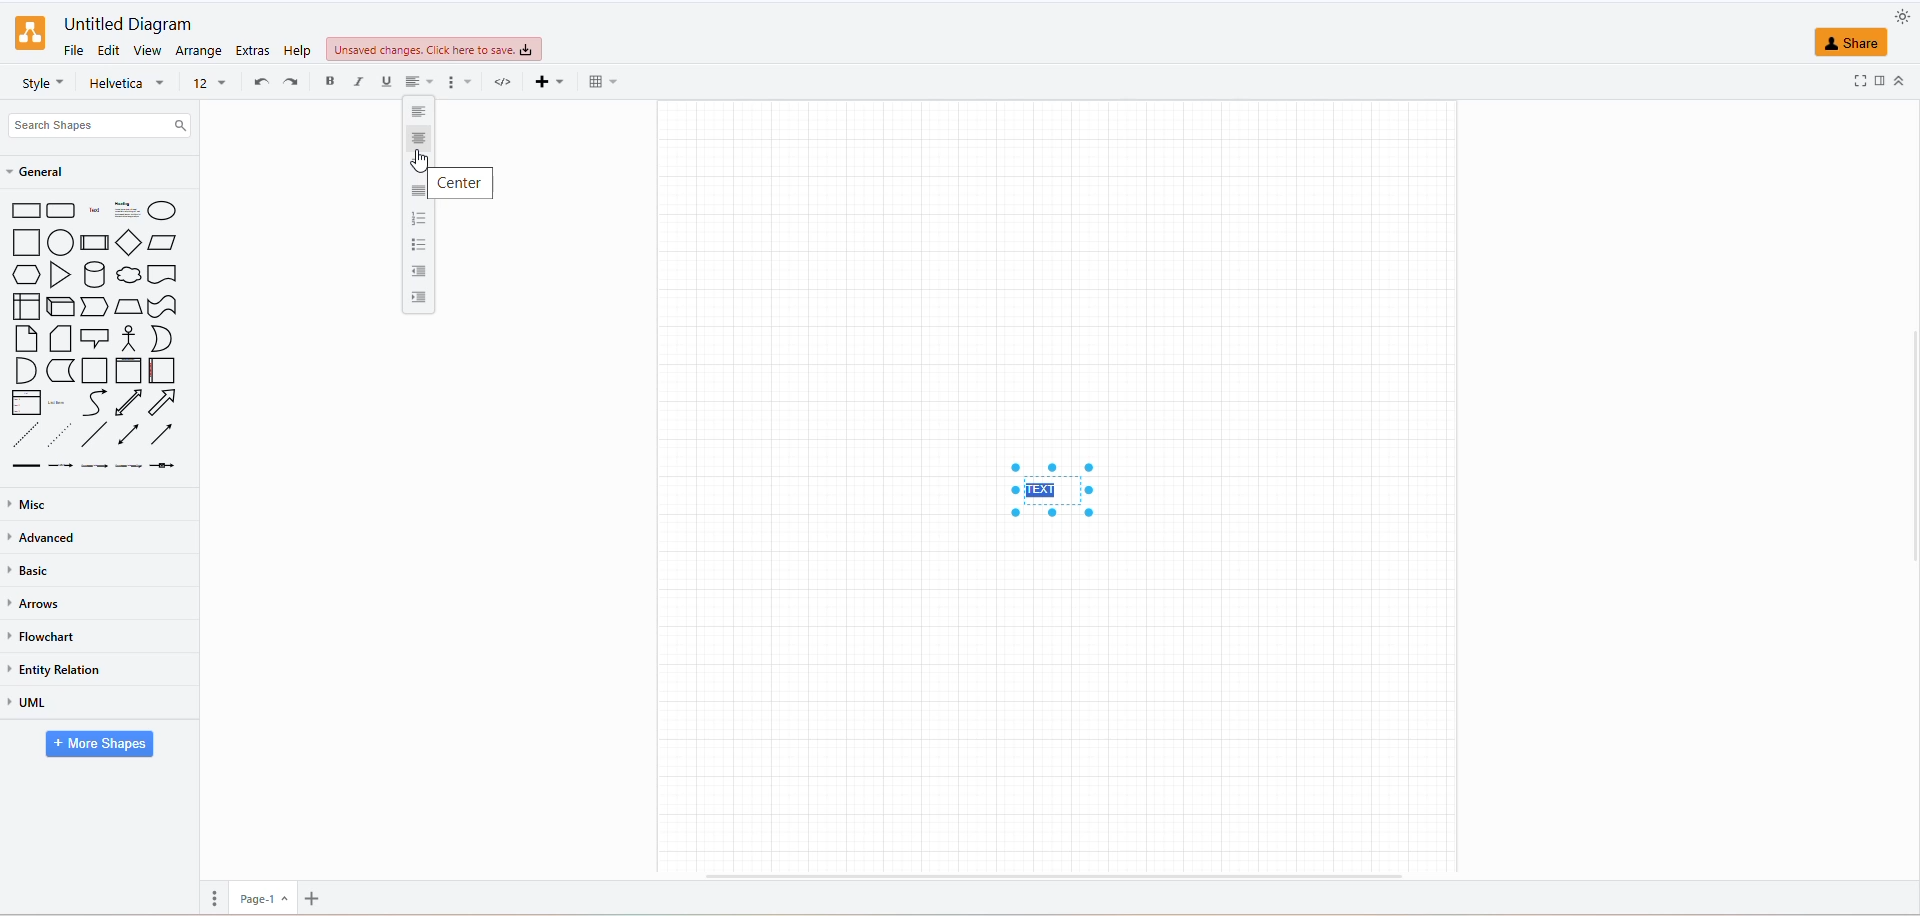  I want to click on format, so click(1882, 79).